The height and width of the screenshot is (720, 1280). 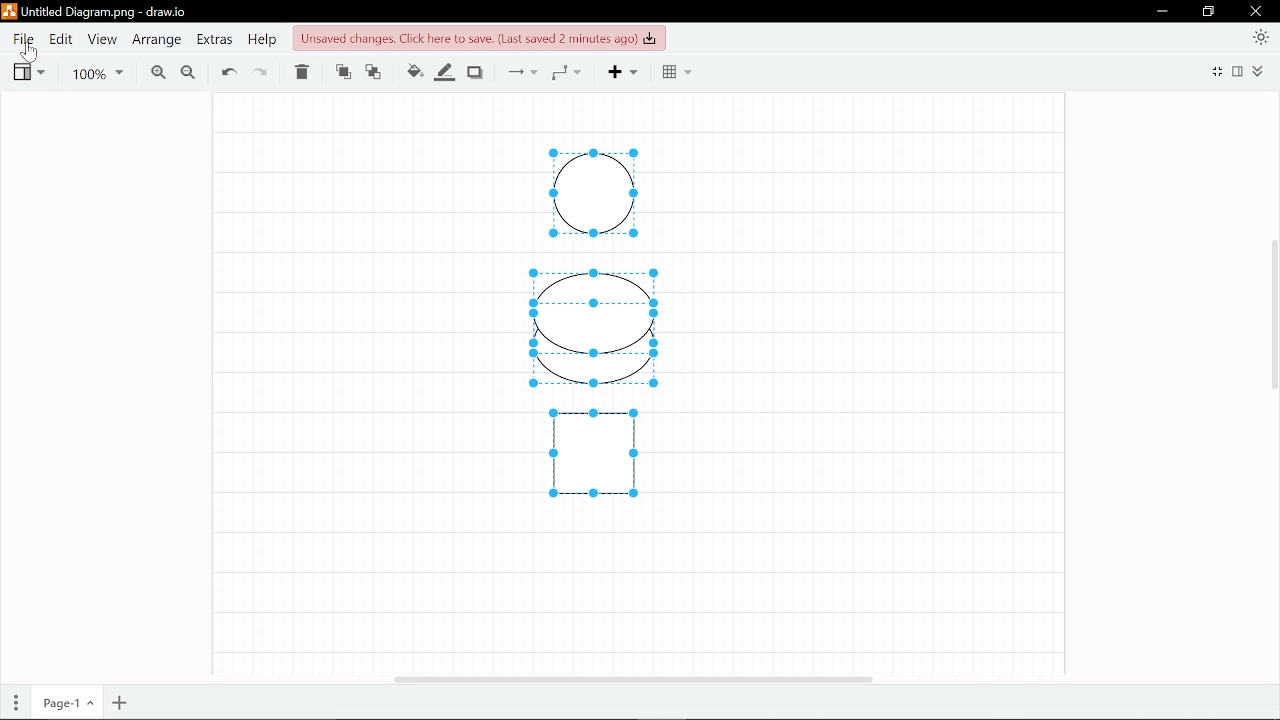 I want to click on Restore down, so click(x=1207, y=12).